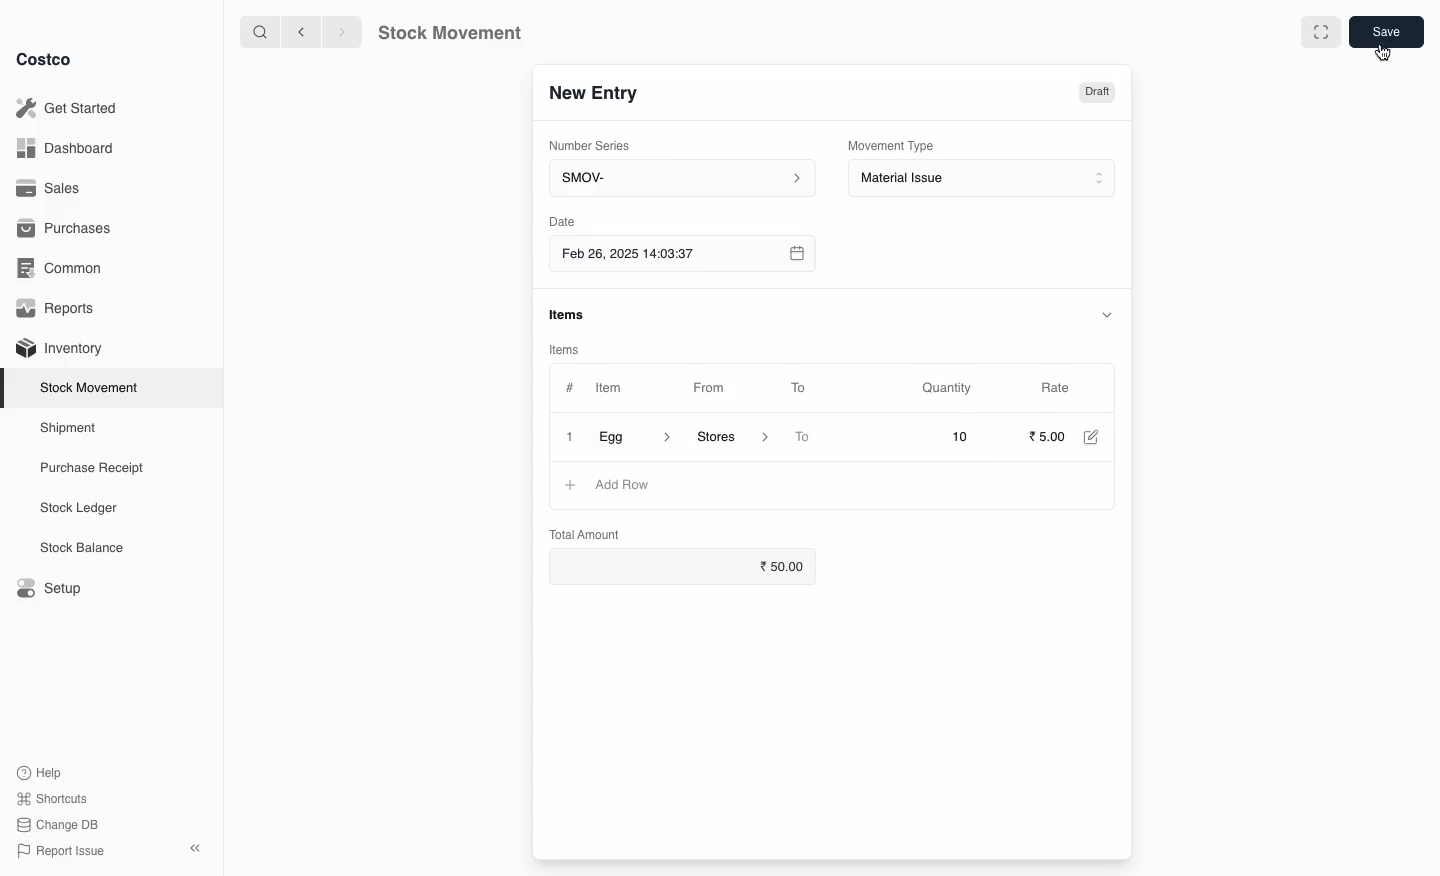  Describe the element at coordinates (93, 387) in the screenshot. I see `Stock Movement` at that location.